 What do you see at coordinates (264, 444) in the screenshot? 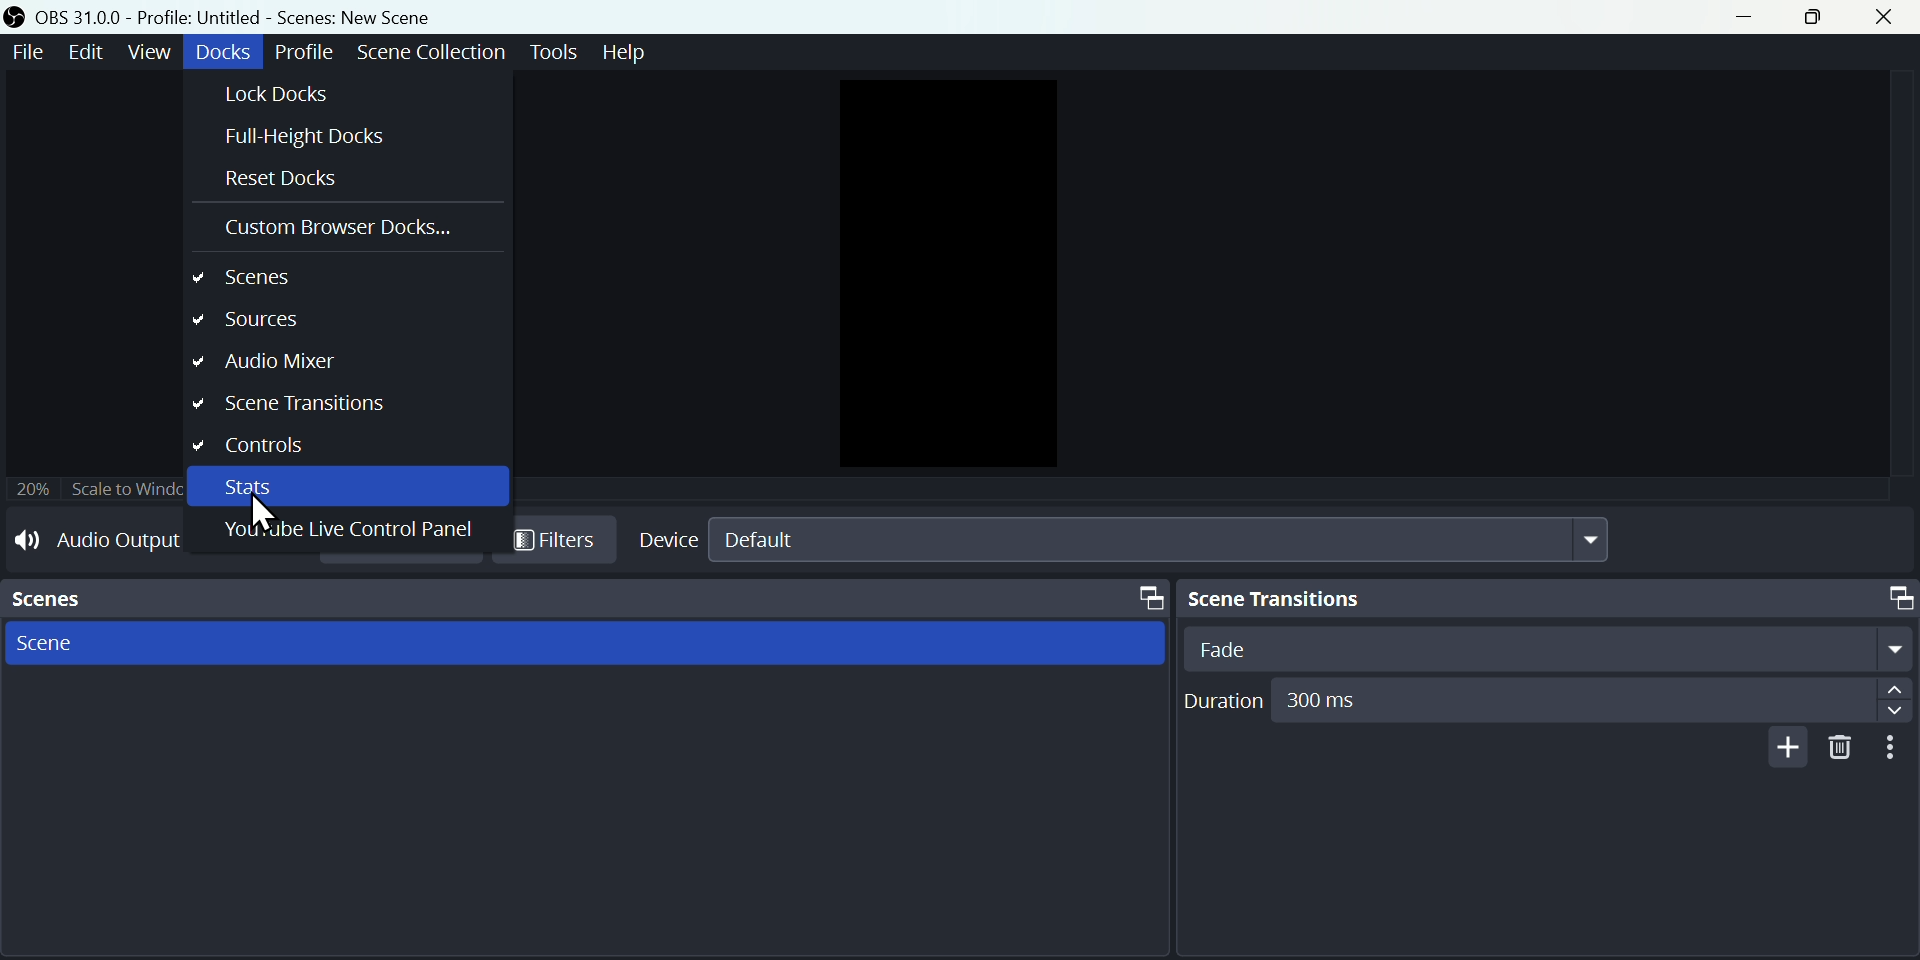
I see `controls` at bounding box center [264, 444].